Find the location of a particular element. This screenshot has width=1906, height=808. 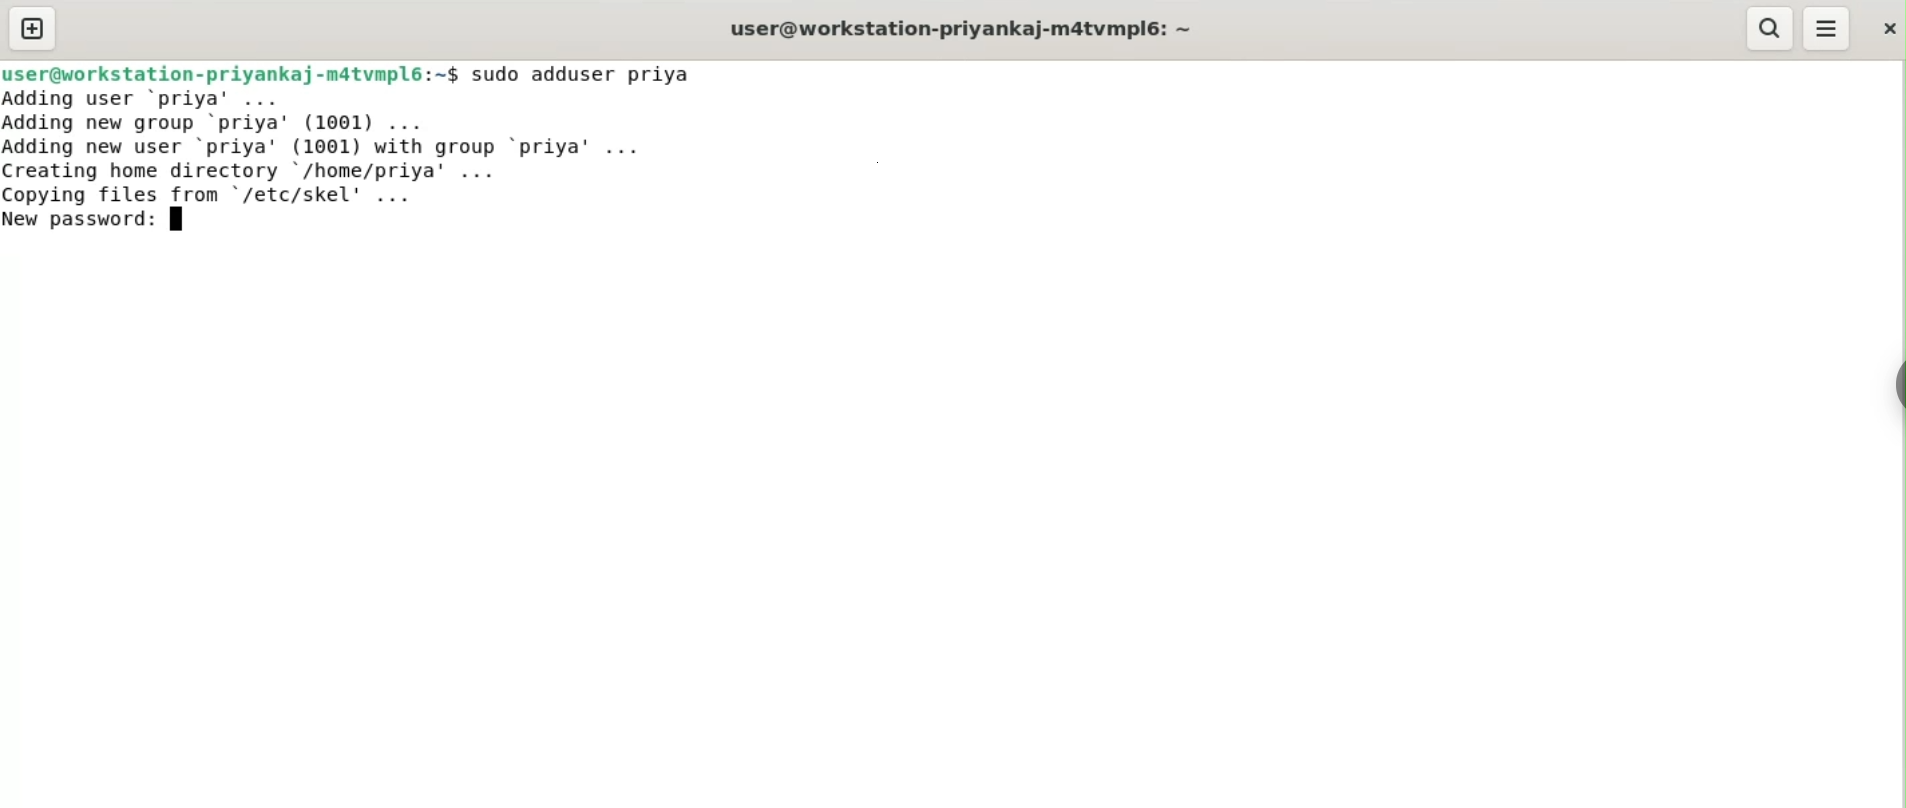

sudo adduser priya is located at coordinates (584, 74).